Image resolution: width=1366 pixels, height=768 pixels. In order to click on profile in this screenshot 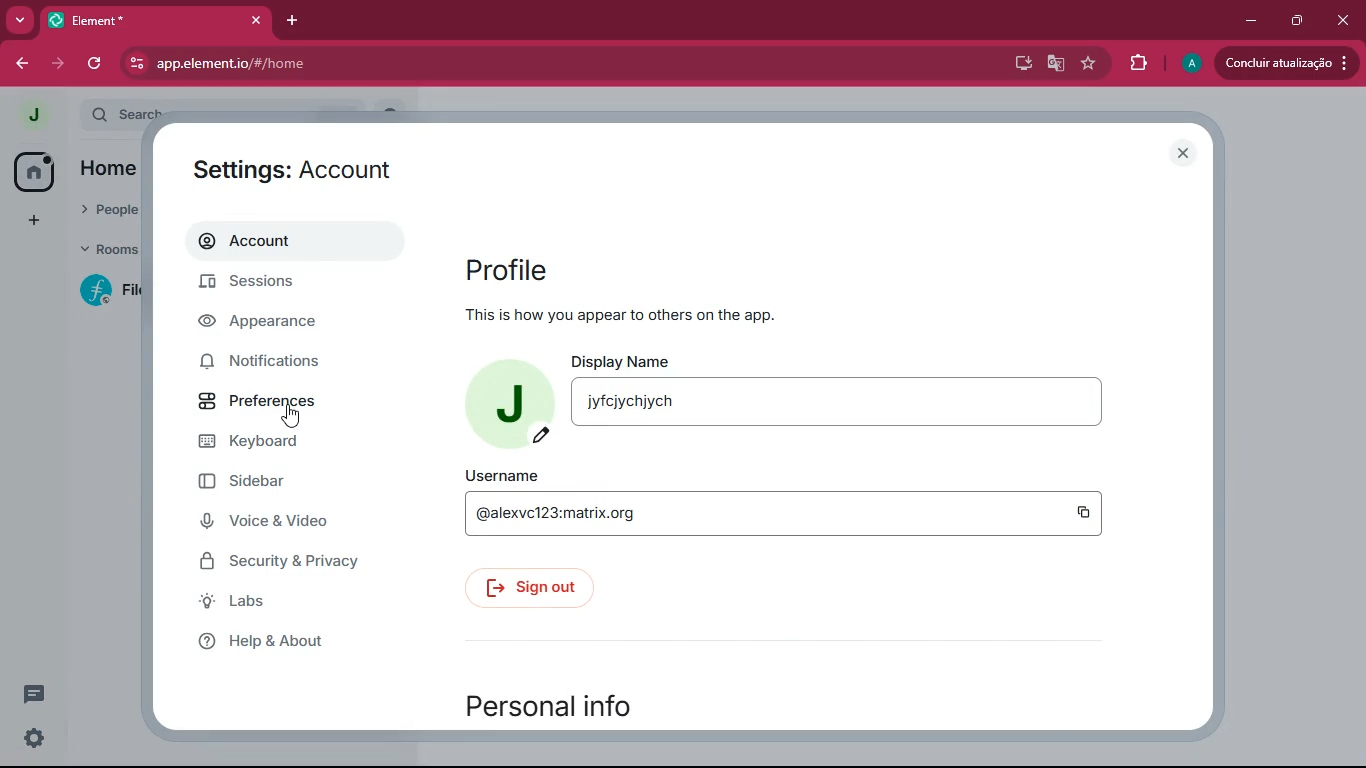, I will do `click(520, 270)`.